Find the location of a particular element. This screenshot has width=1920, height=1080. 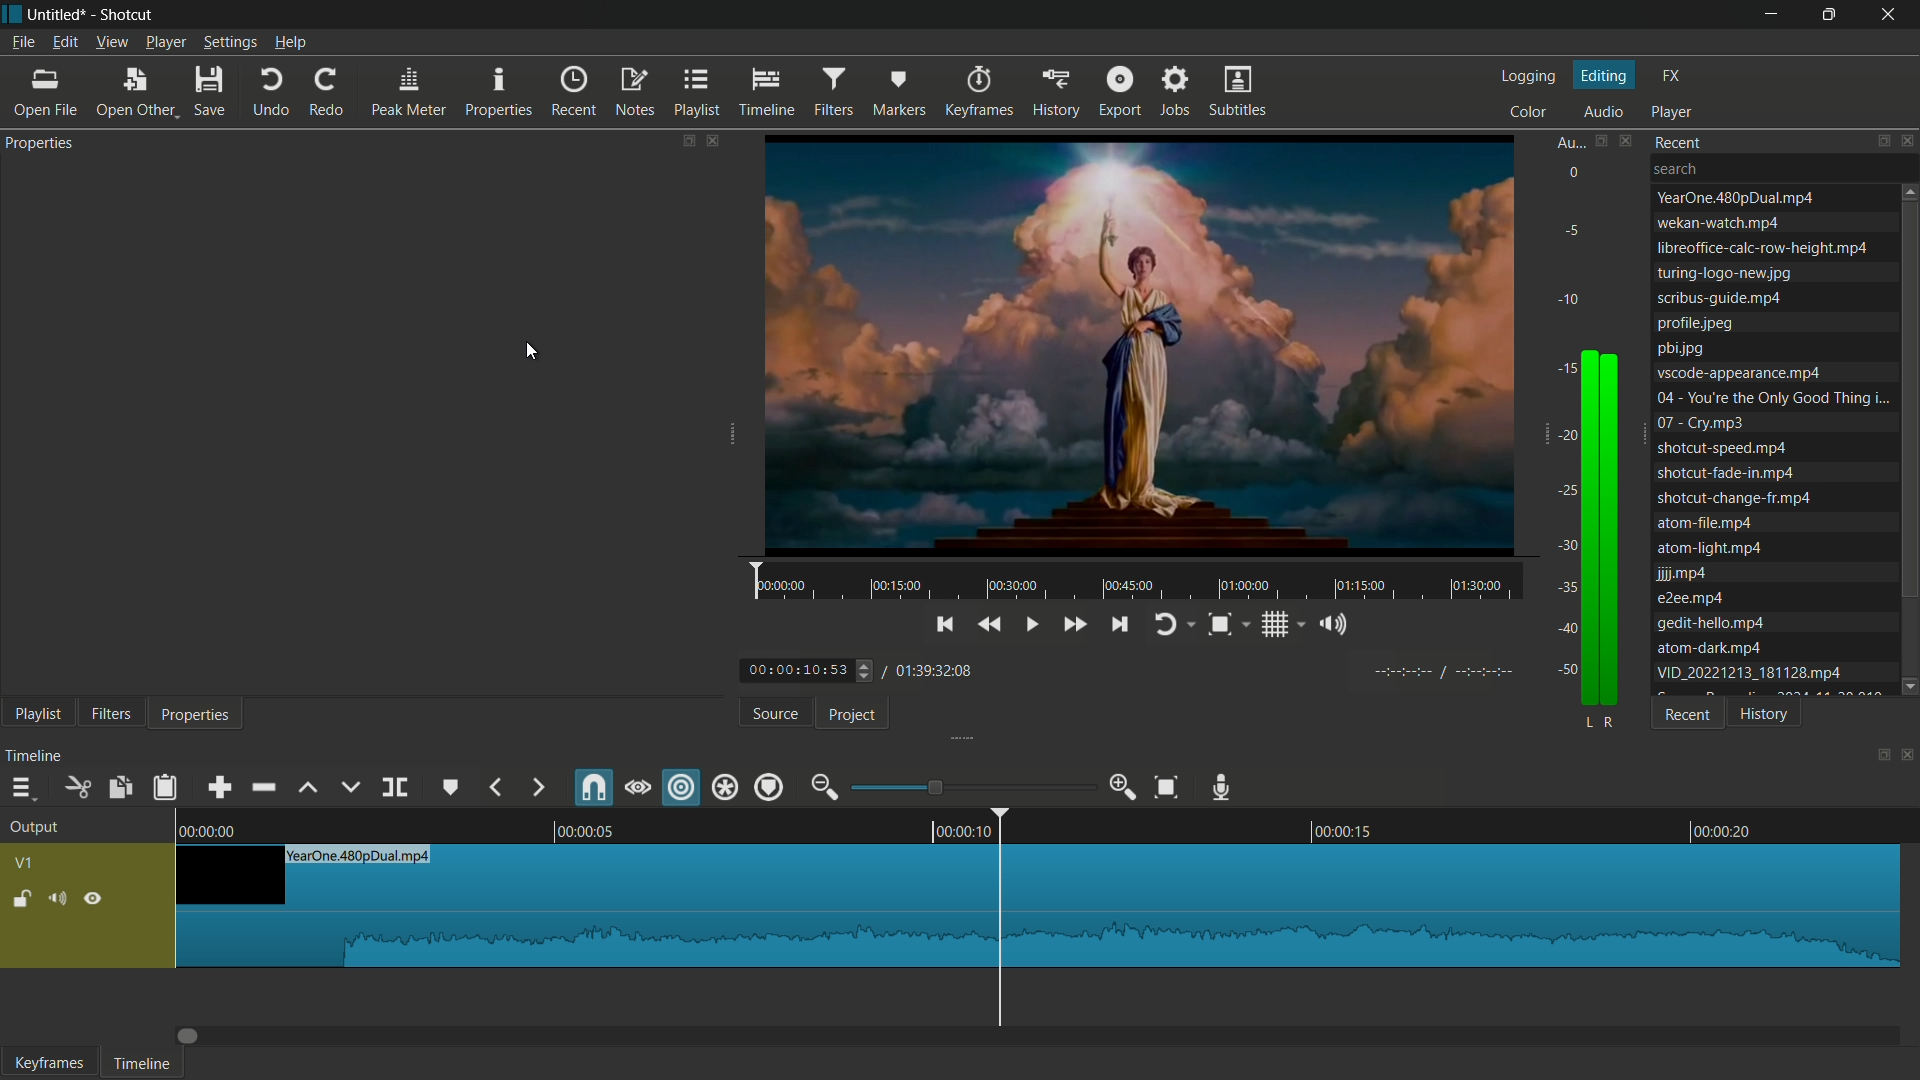

cut is located at coordinates (77, 788).